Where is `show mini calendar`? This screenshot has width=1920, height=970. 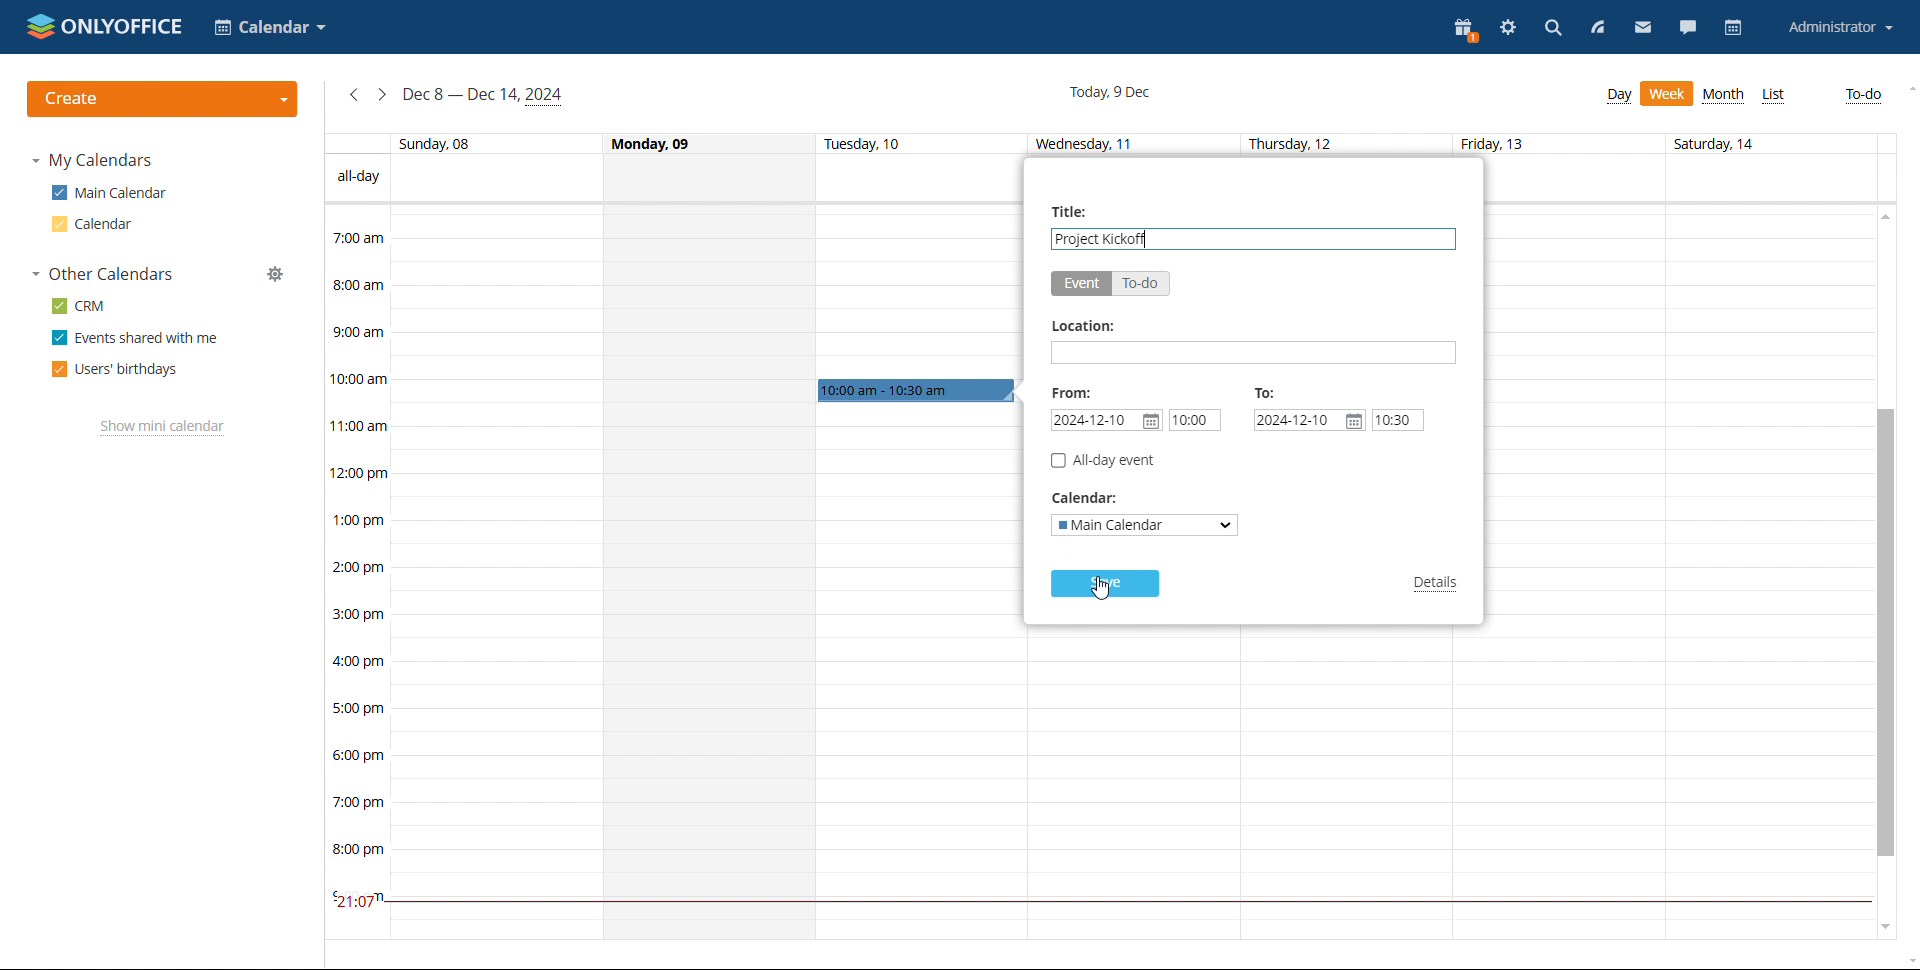
show mini calendar is located at coordinates (162, 428).